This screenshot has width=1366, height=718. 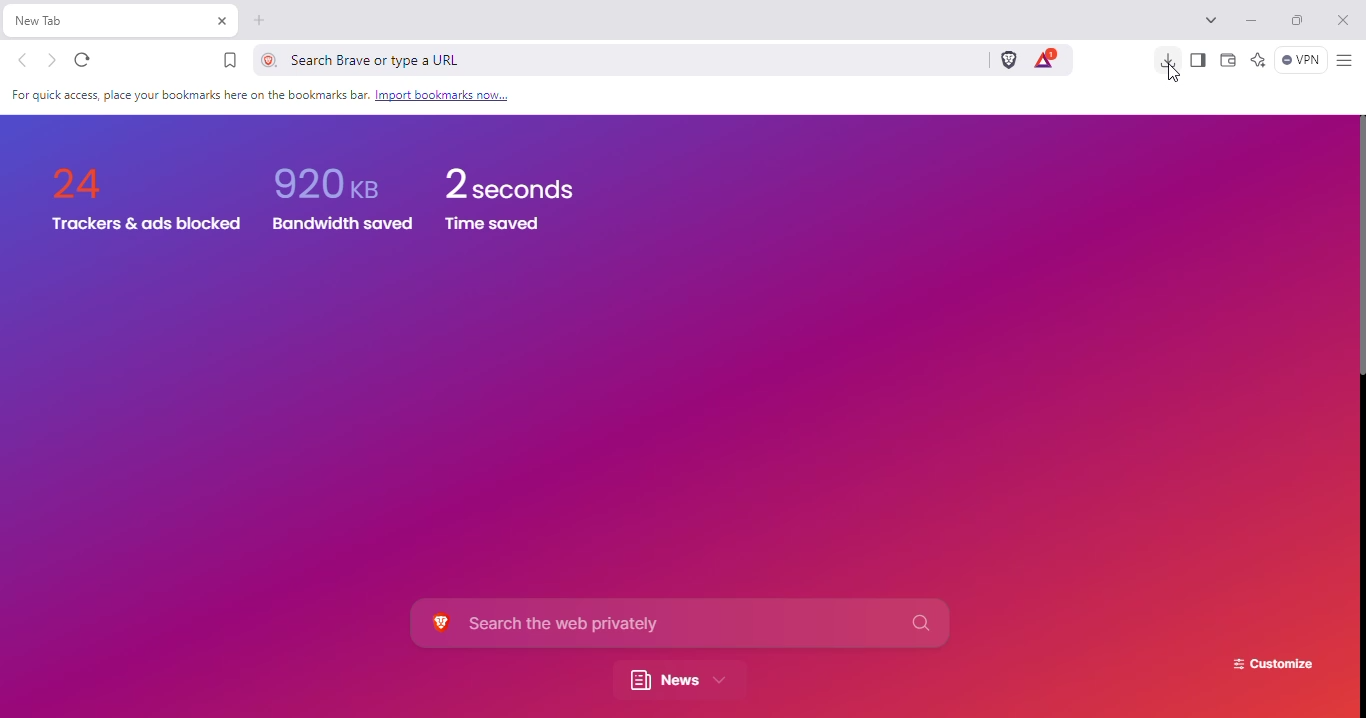 I want to click on show sidebar, so click(x=1199, y=60).